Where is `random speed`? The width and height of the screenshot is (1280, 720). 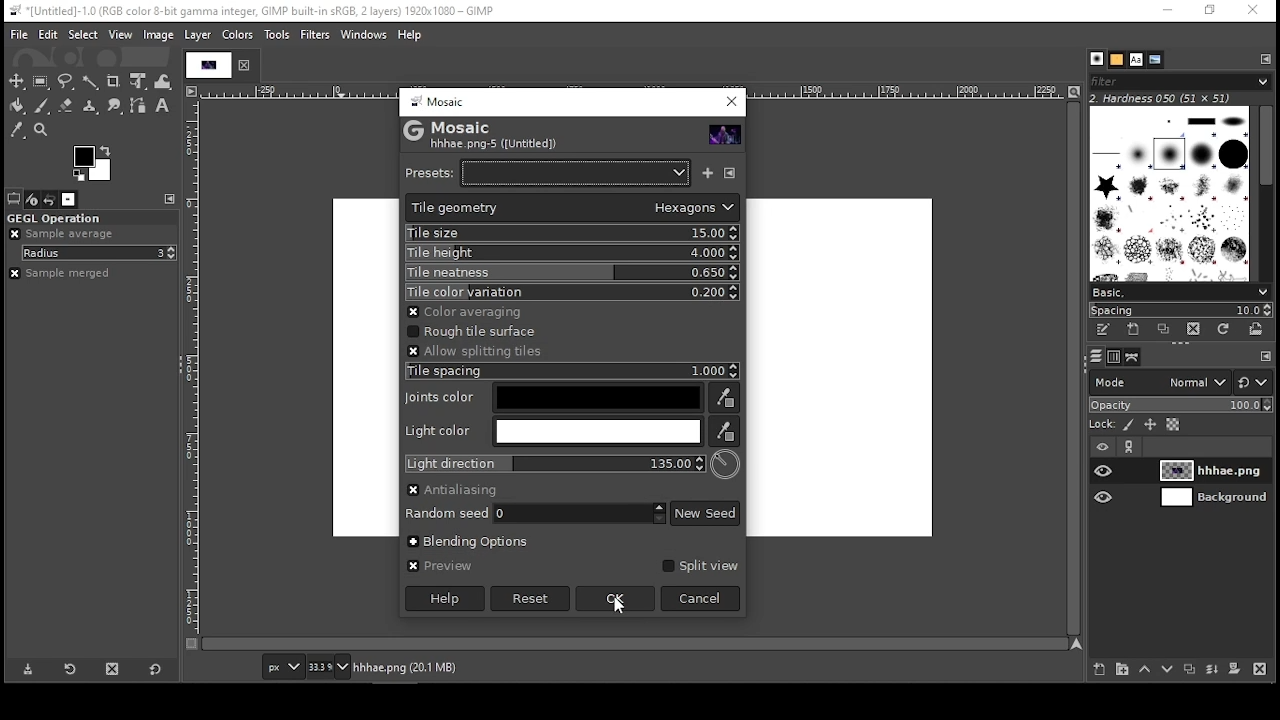
random speed is located at coordinates (536, 513).